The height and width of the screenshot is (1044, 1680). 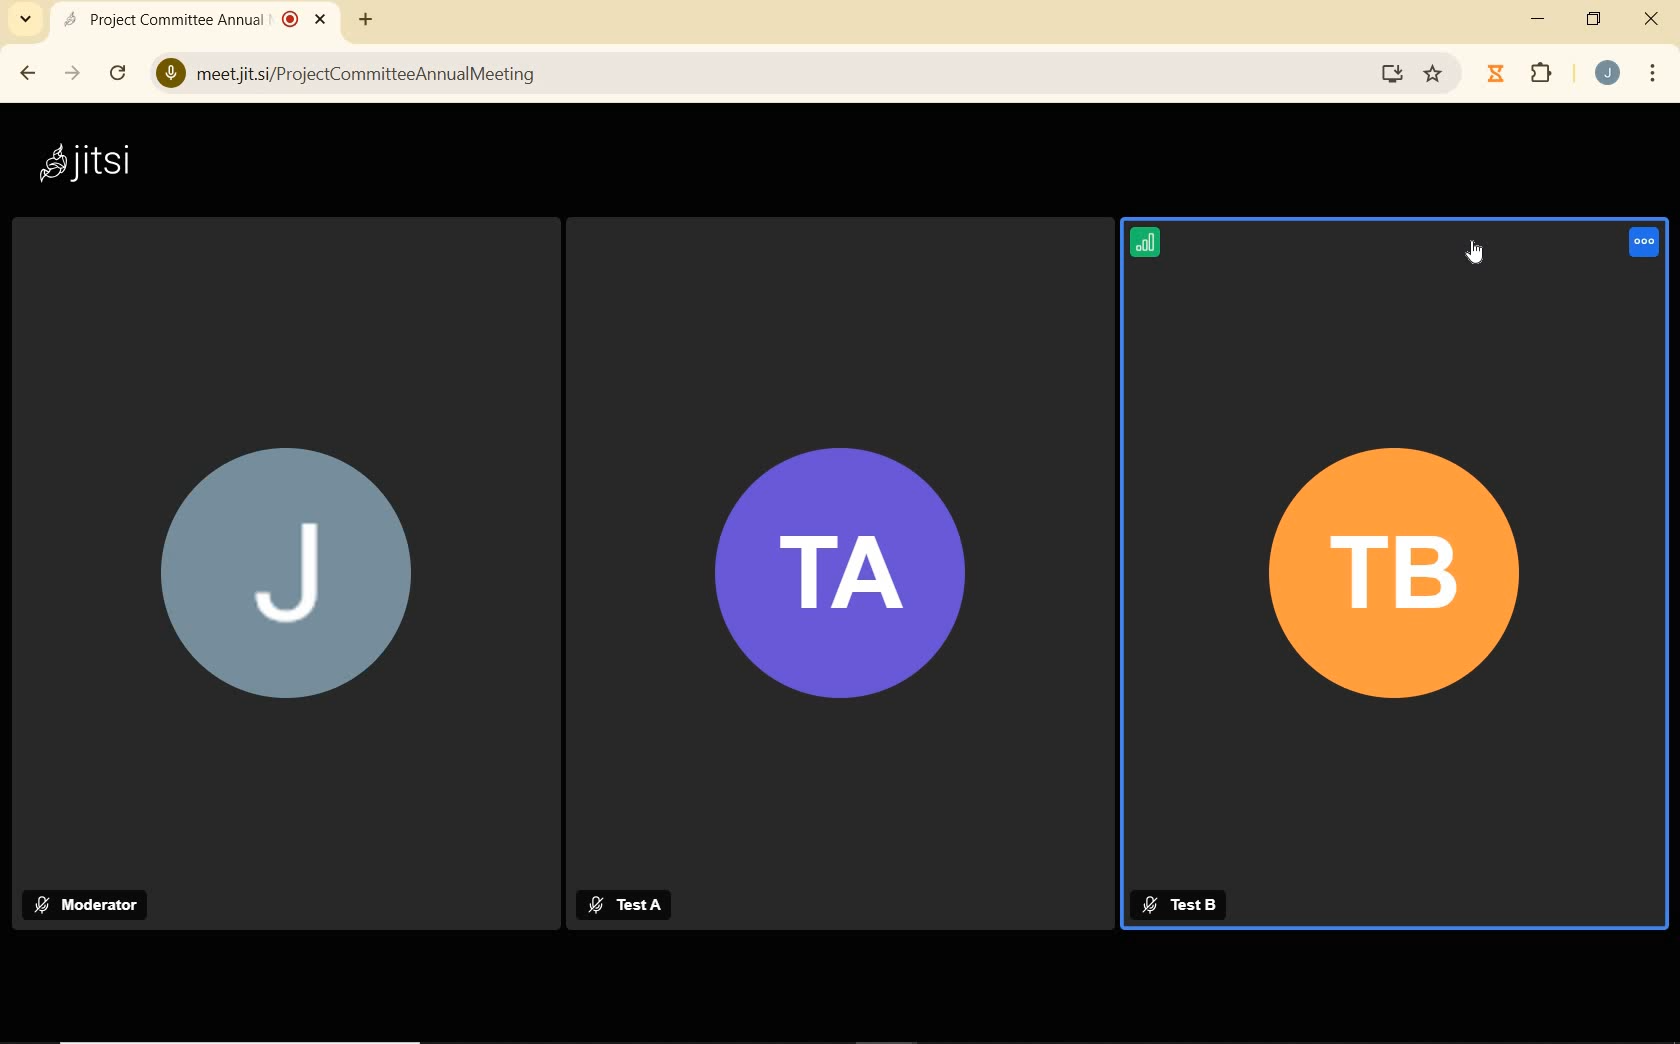 I want to click on Jibble, so click(x=1498, y=76).